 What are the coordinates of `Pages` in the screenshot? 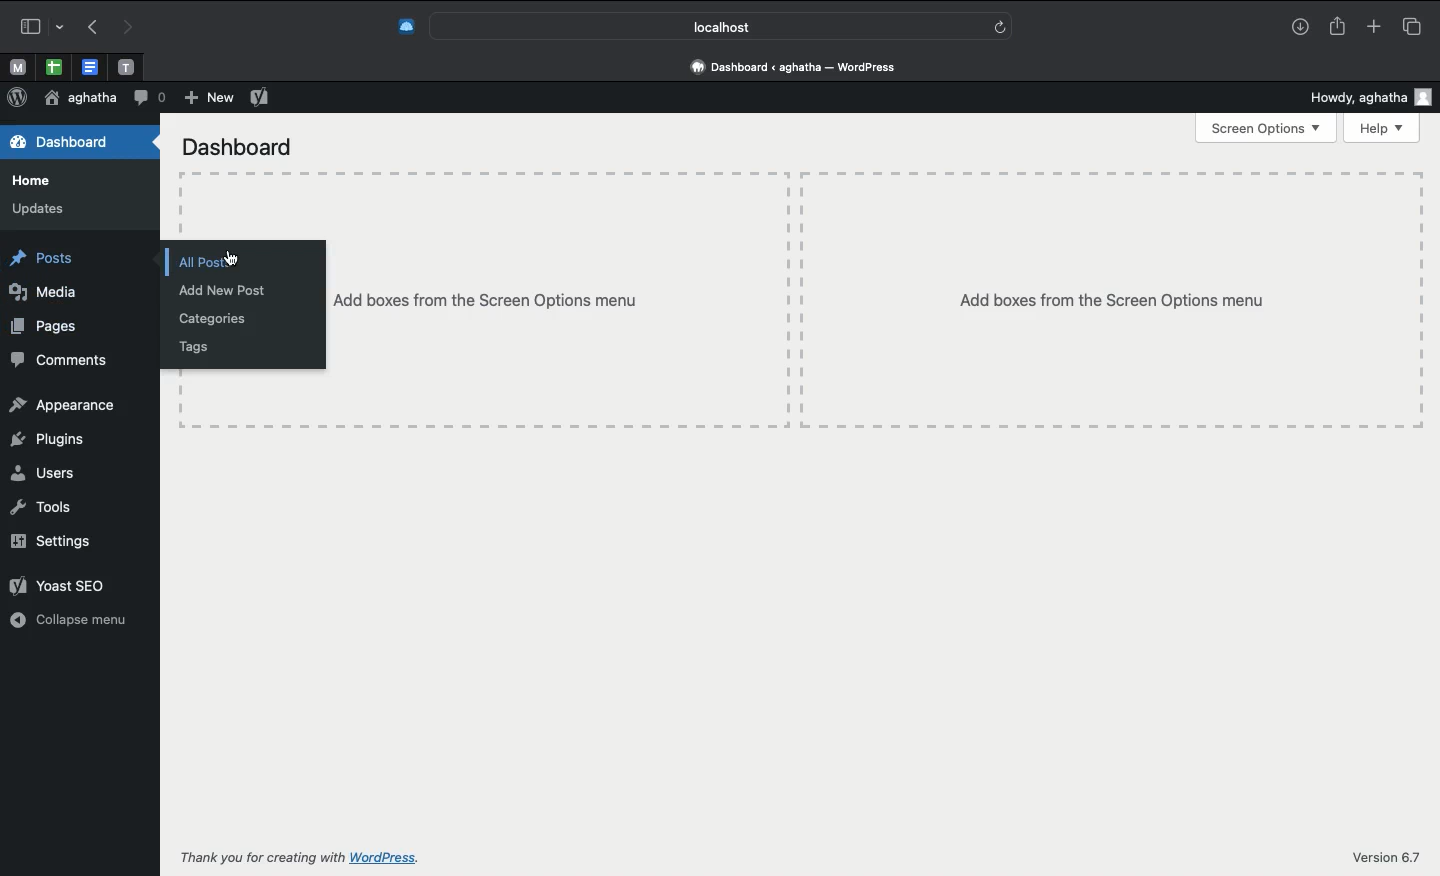 It's located at (44, 326).